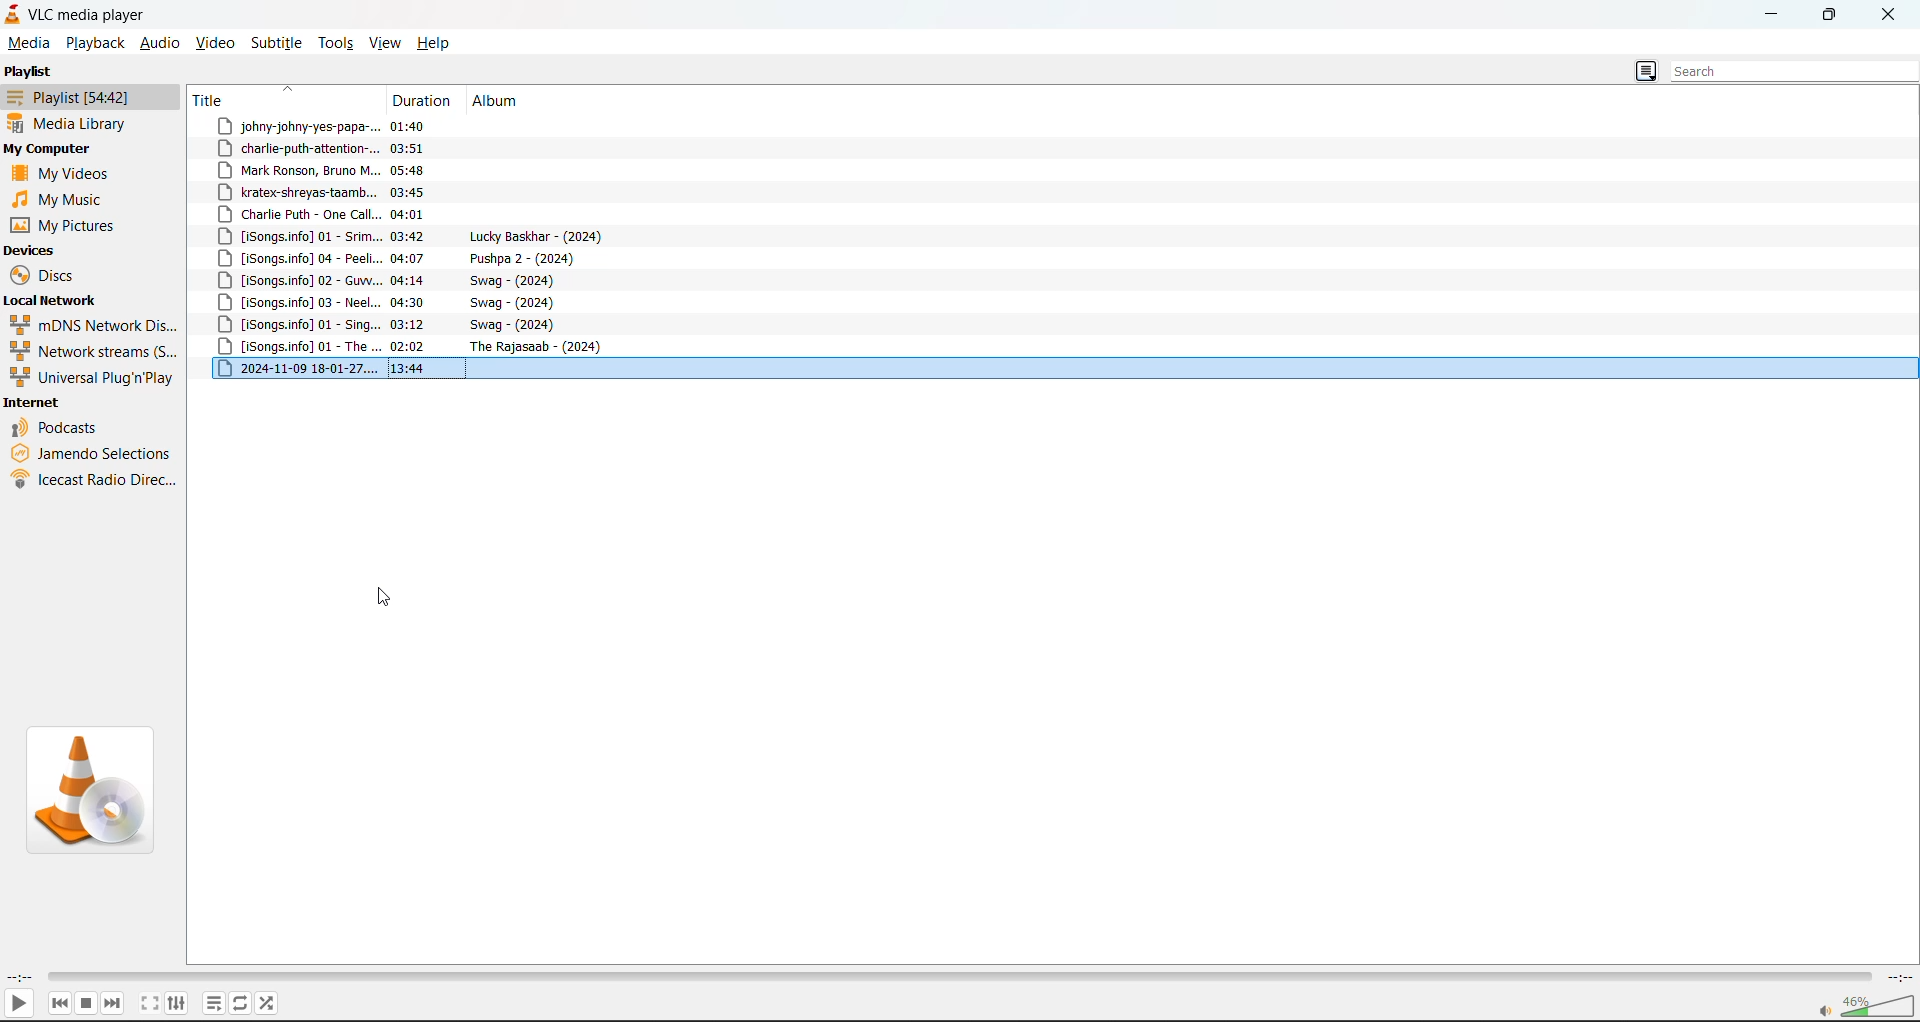 Image resolution: width=1920 pixels, height=1022 pixels. Describe the element at coordinates (29, 72) in the screenshot. I see `playlist` at that location.